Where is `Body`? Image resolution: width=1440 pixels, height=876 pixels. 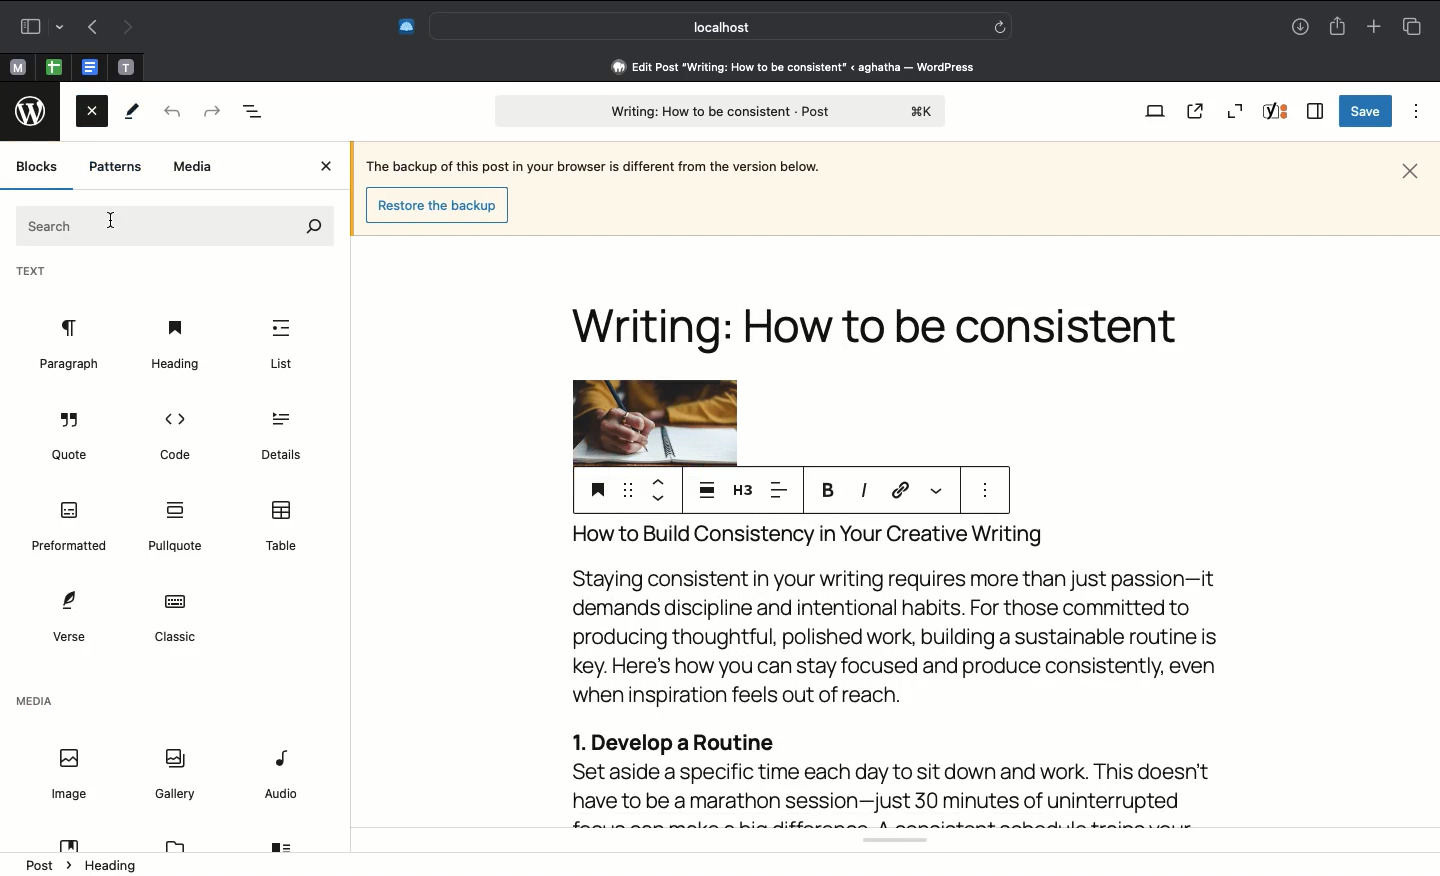
Body is located at coordinates (896, 673).